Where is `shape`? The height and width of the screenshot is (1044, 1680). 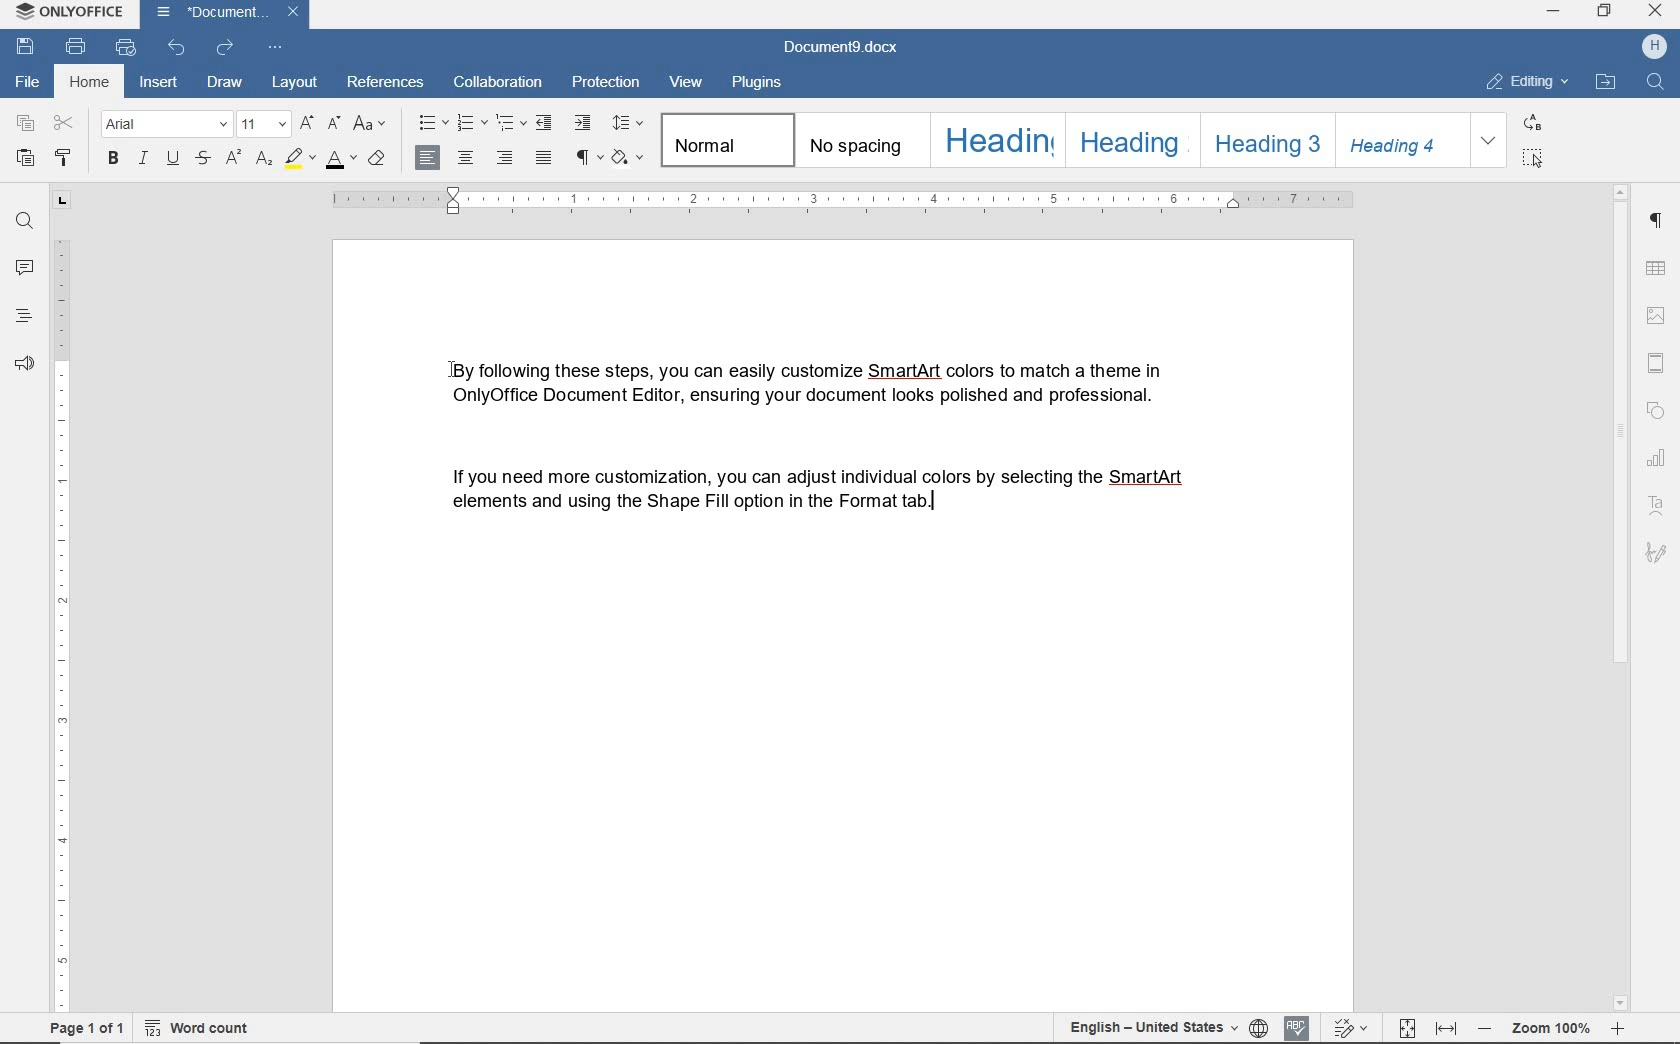 shape is located at coordinates (1656, 407).